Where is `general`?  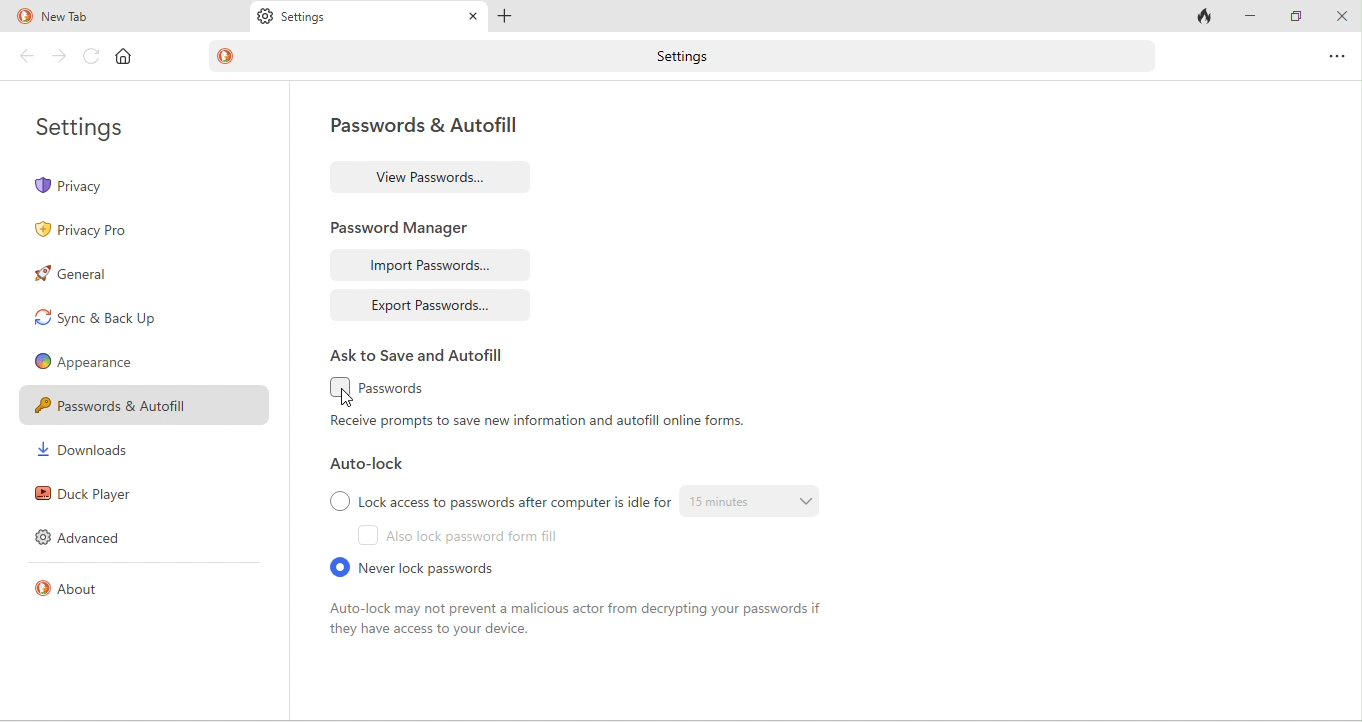
general is located at coordinates (97, 279).